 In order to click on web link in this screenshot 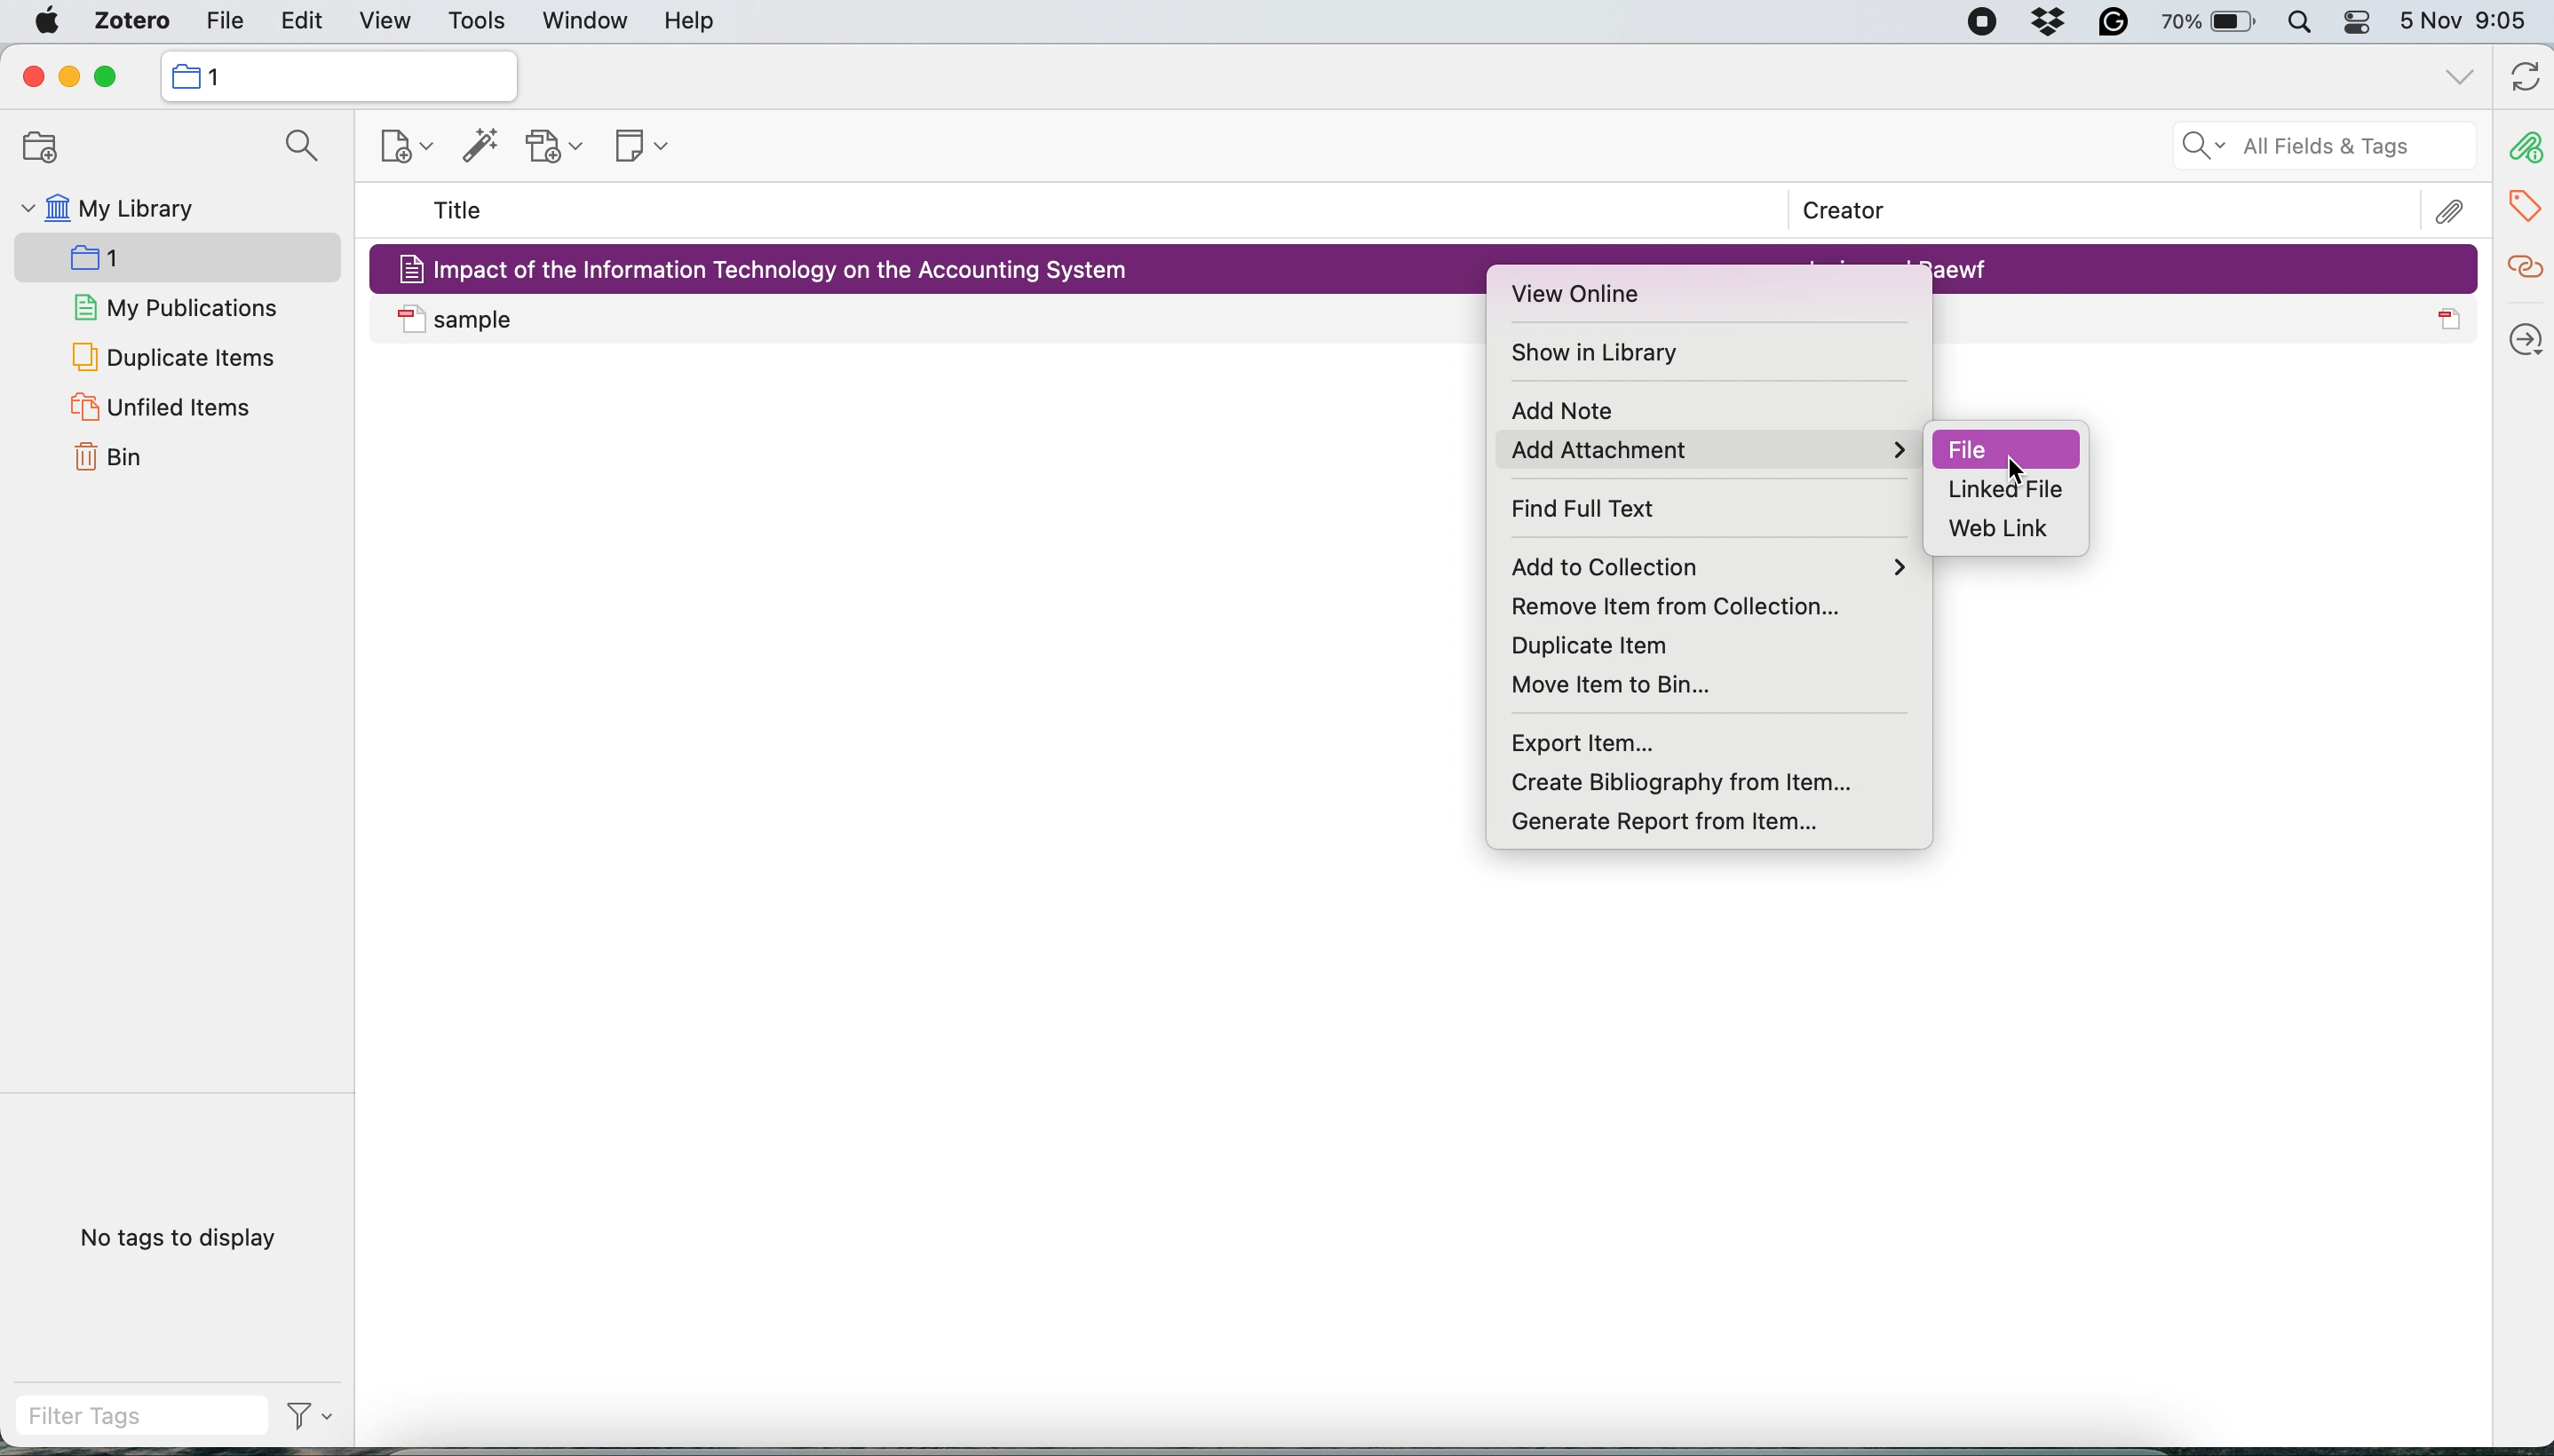, I will do `click(2005, 529)`.